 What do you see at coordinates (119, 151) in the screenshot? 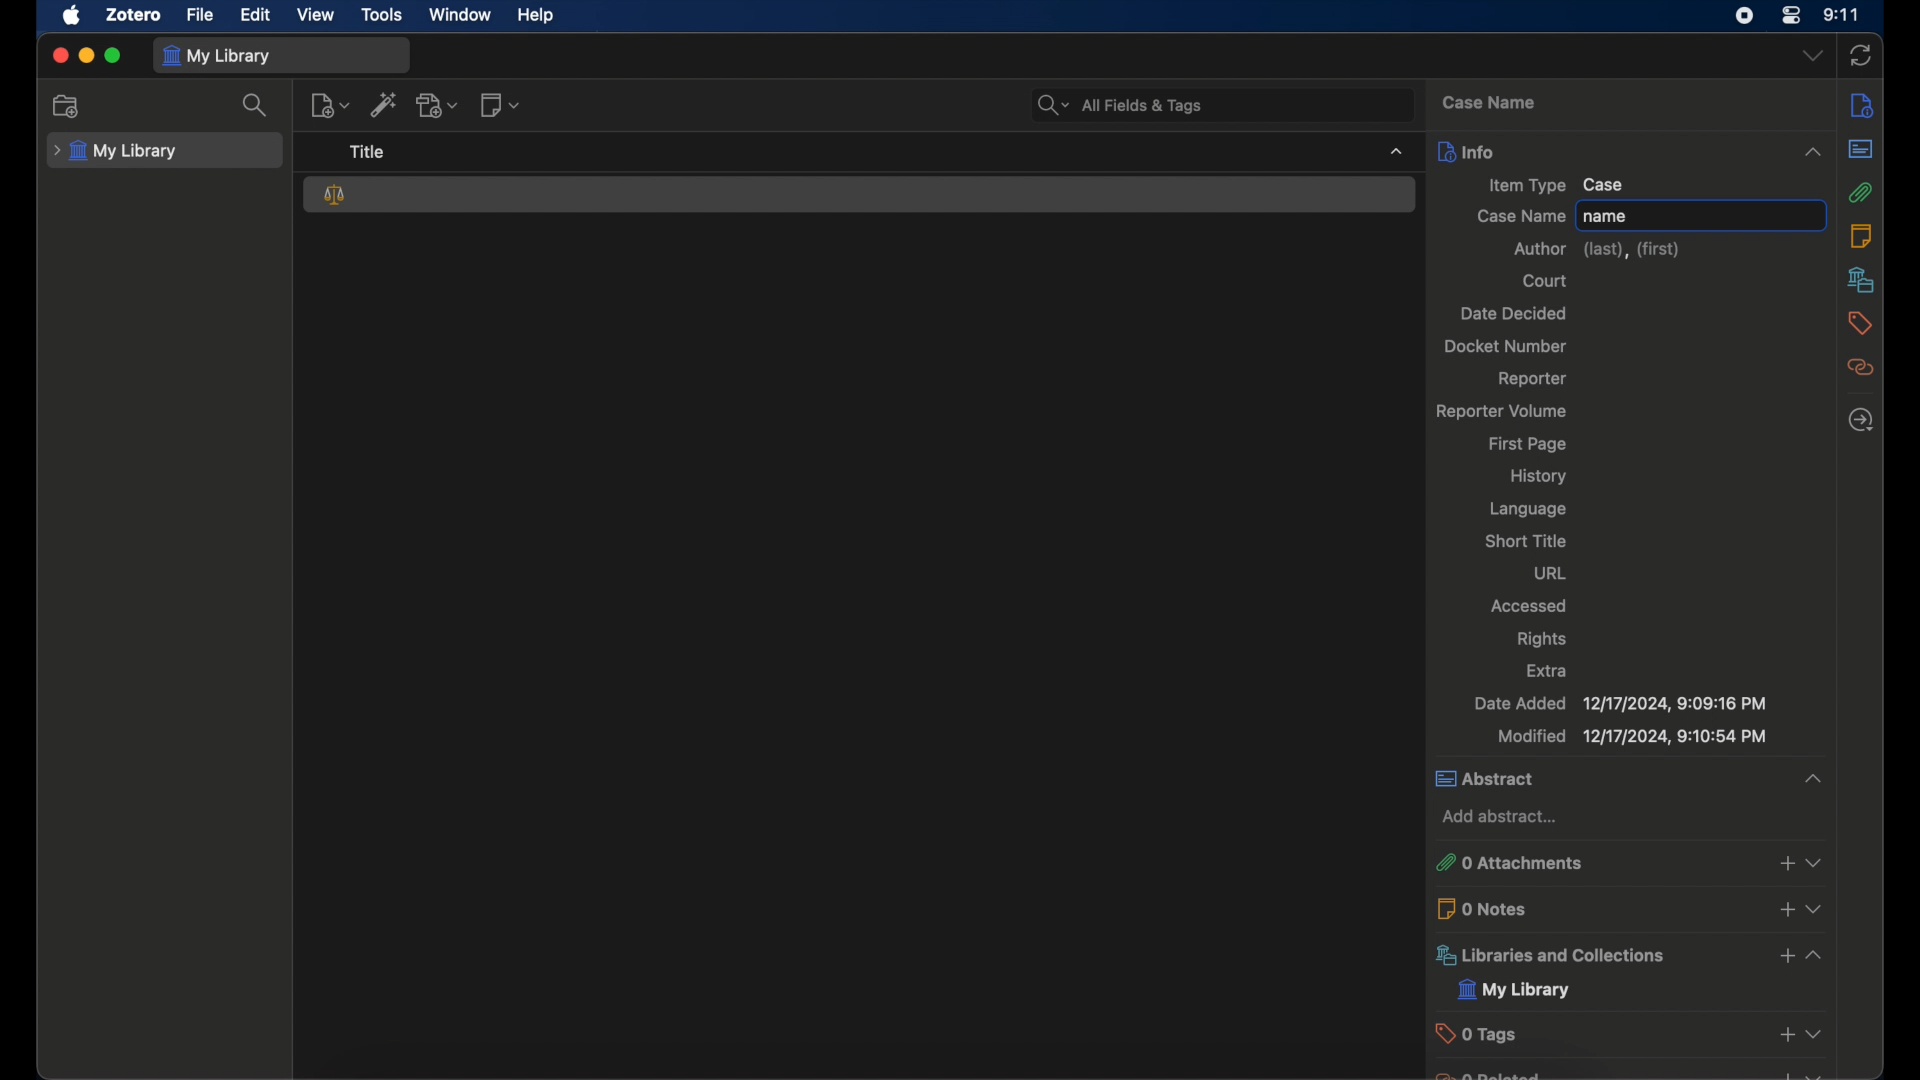
I see `my library` at bounding box center [119, 151].